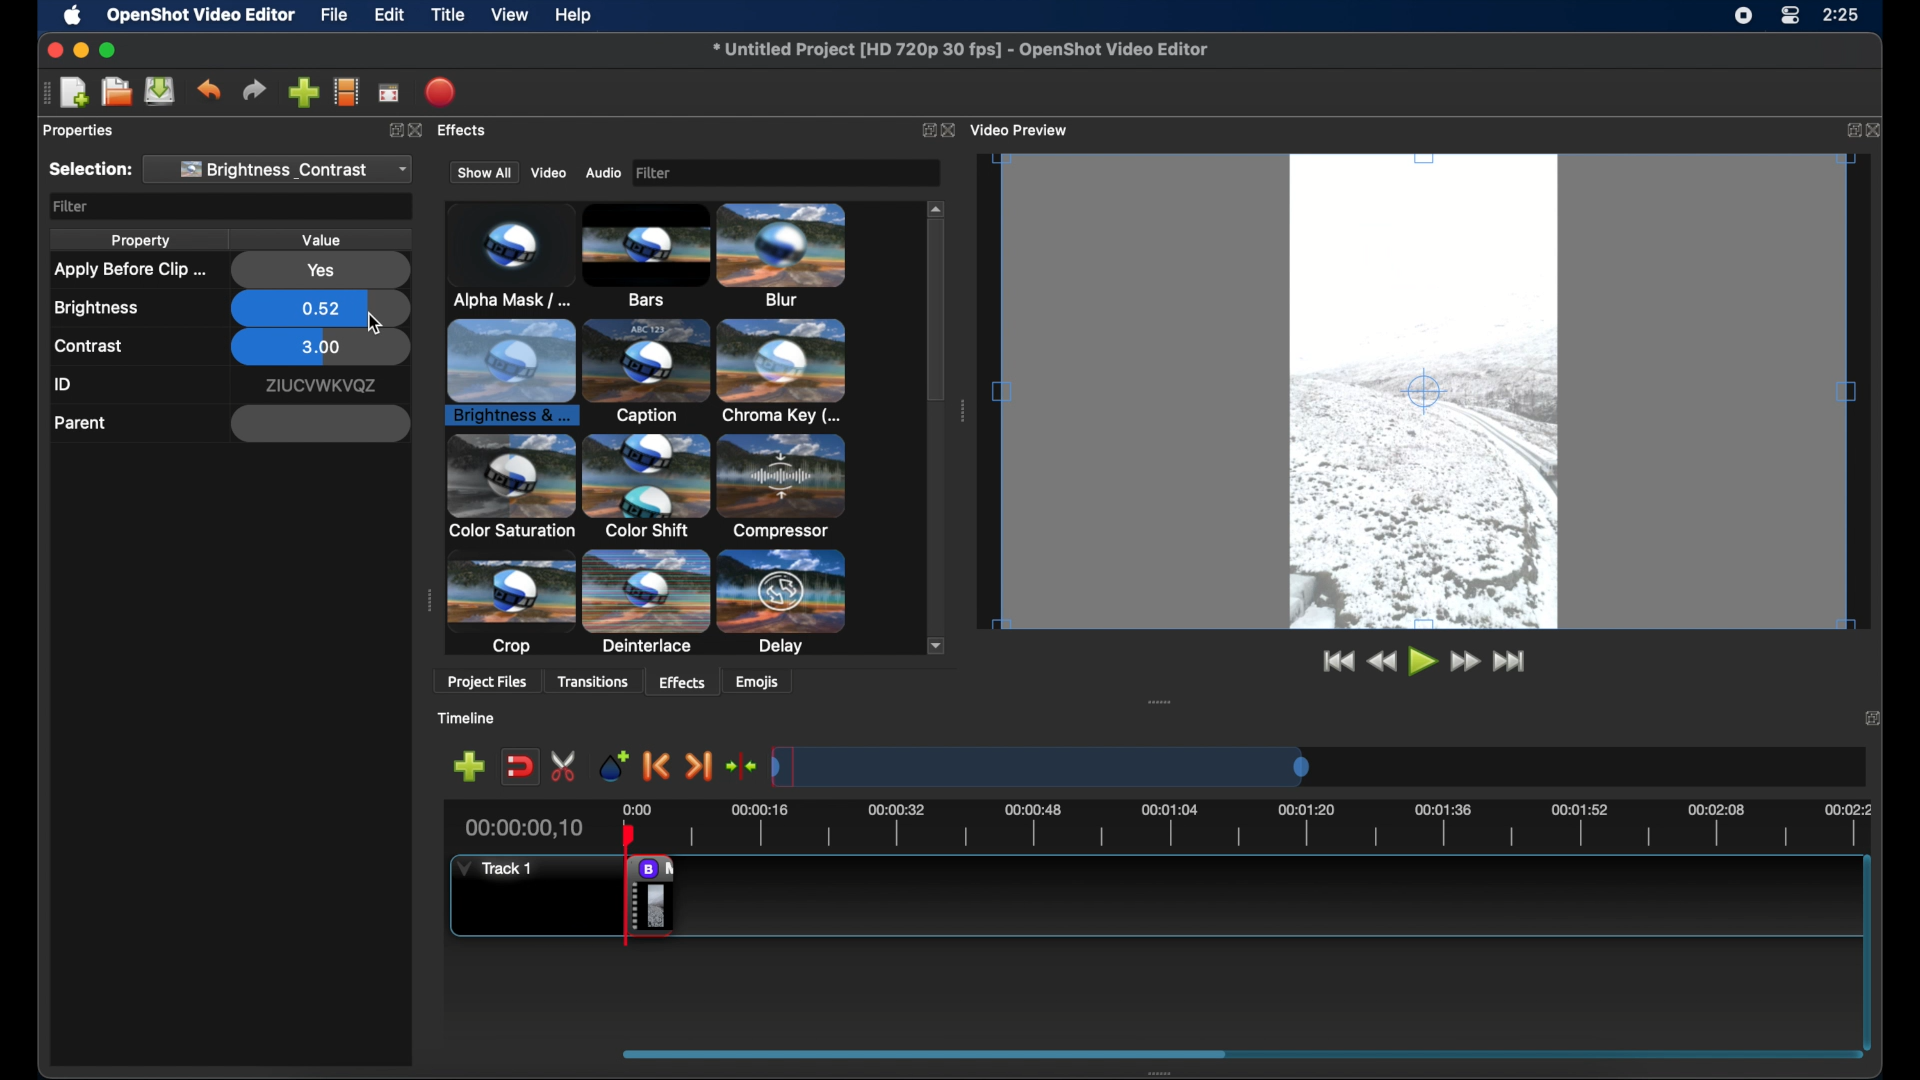 This screenshot has height=1080, width=1920. I want to click on , so click(419, 128).